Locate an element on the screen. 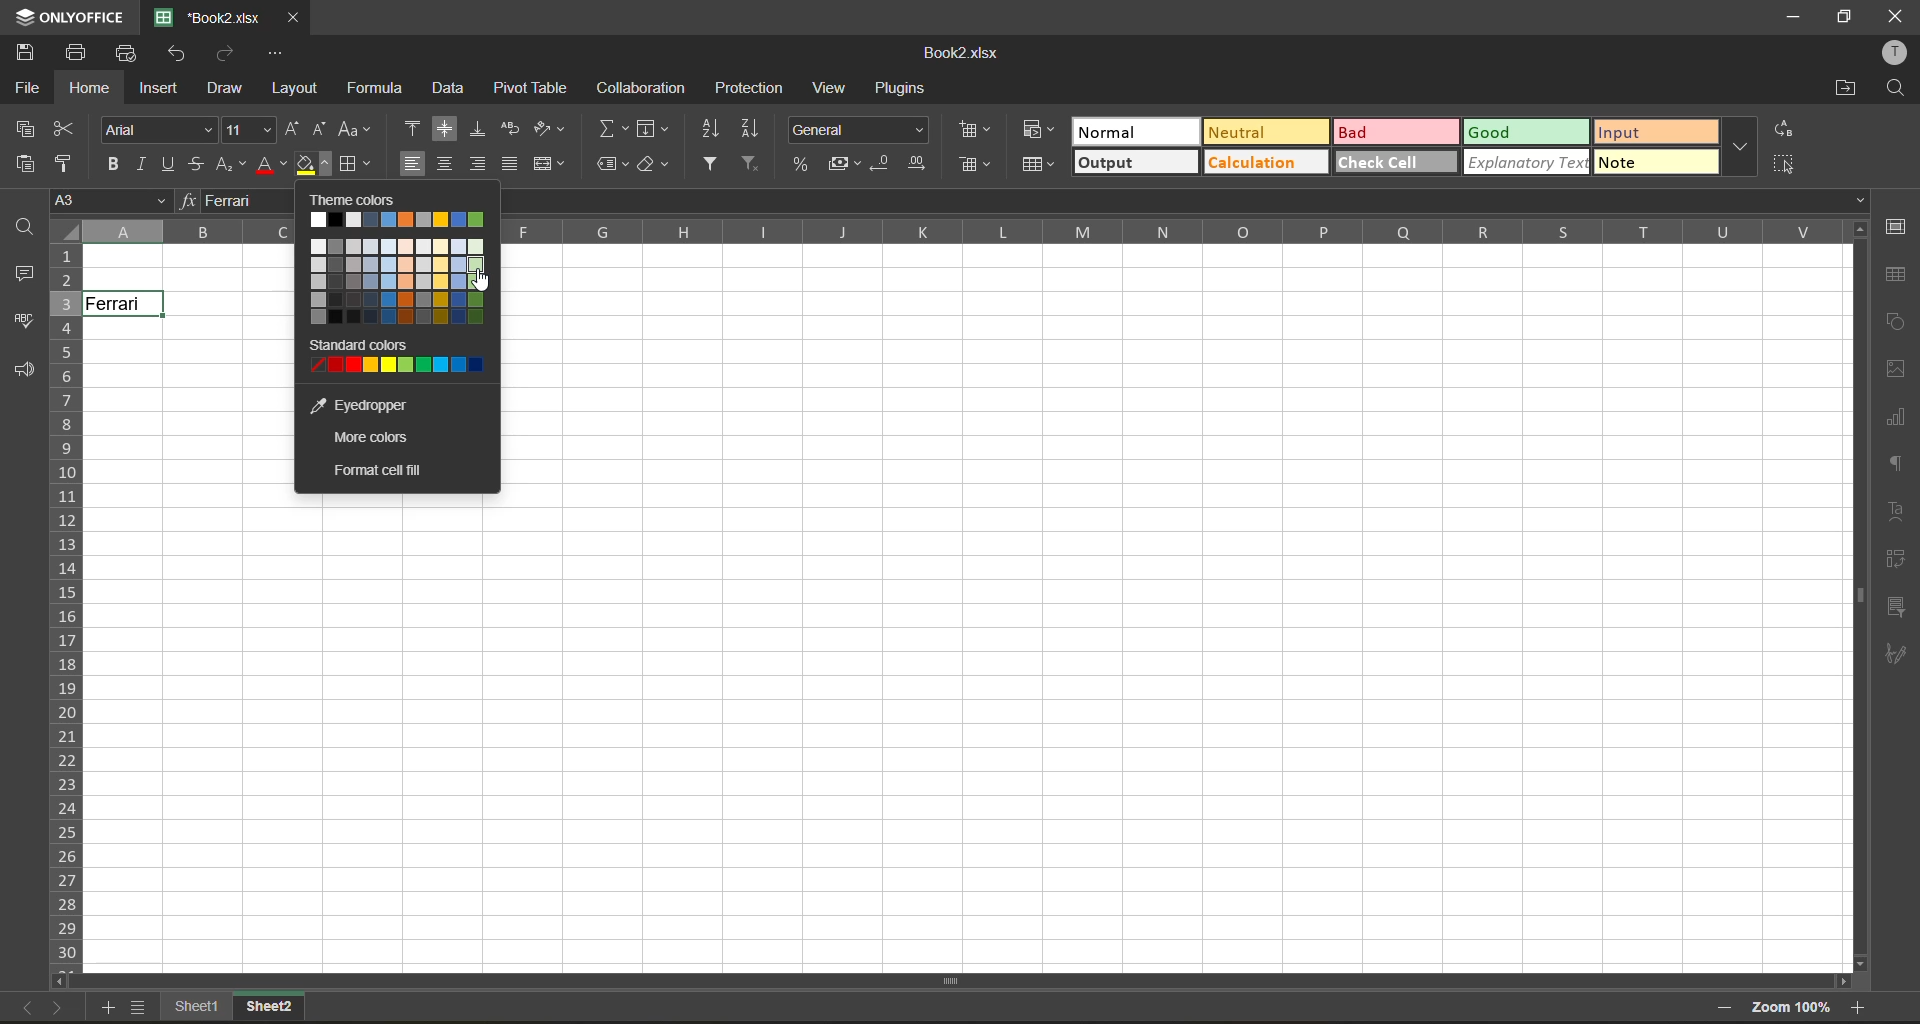 Image resolution: width=1920 pixels, height=1024 pixels. font size is located at coordinates (247, 129).